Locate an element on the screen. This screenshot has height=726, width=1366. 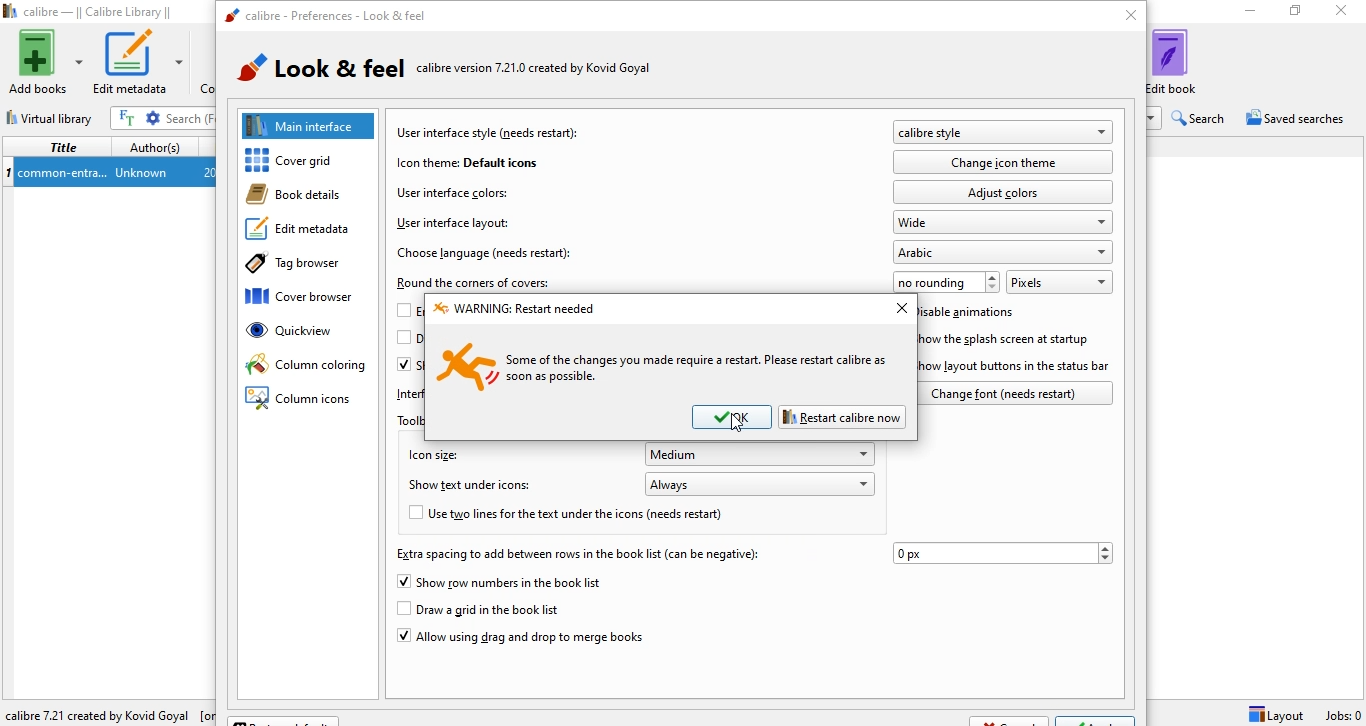
advanced search is located at coordinates (154, 118).